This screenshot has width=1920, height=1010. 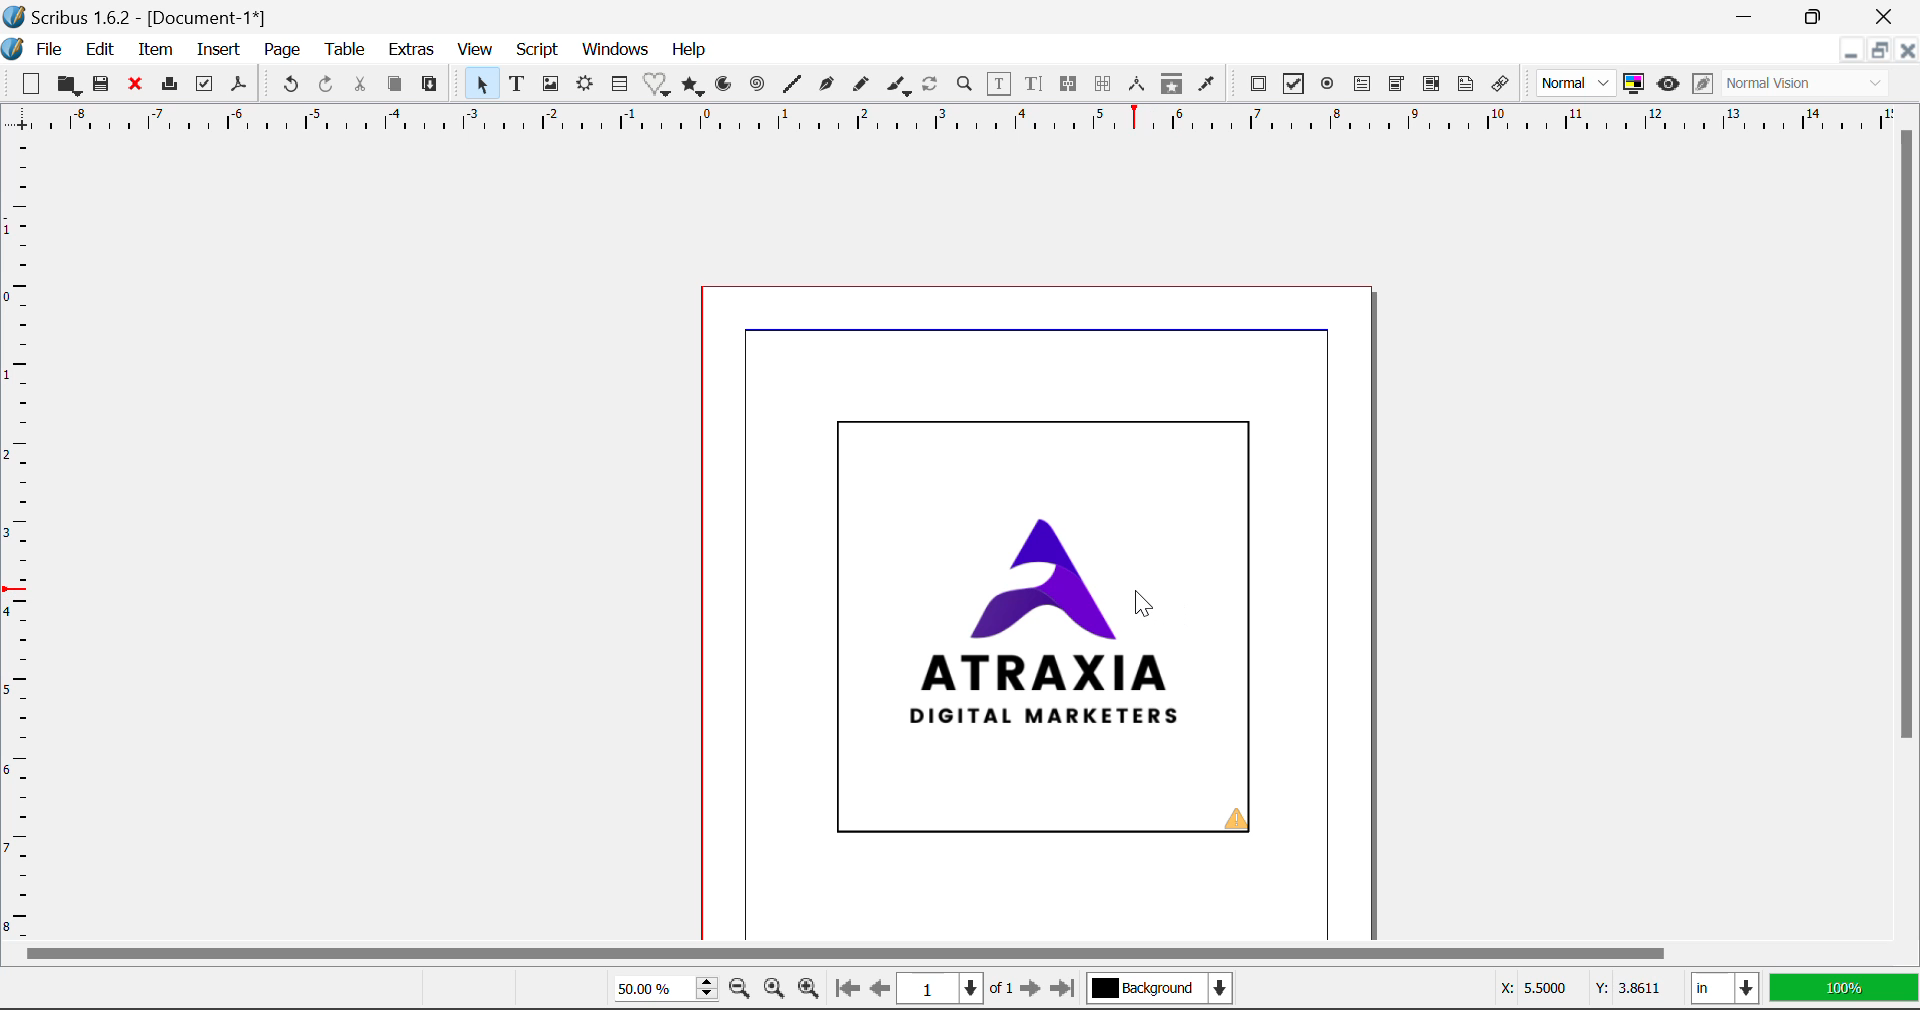 What do you see at coordinates (623, 87) in the screenshot?
I see `Insert Table` at bounding box center [623, 87].